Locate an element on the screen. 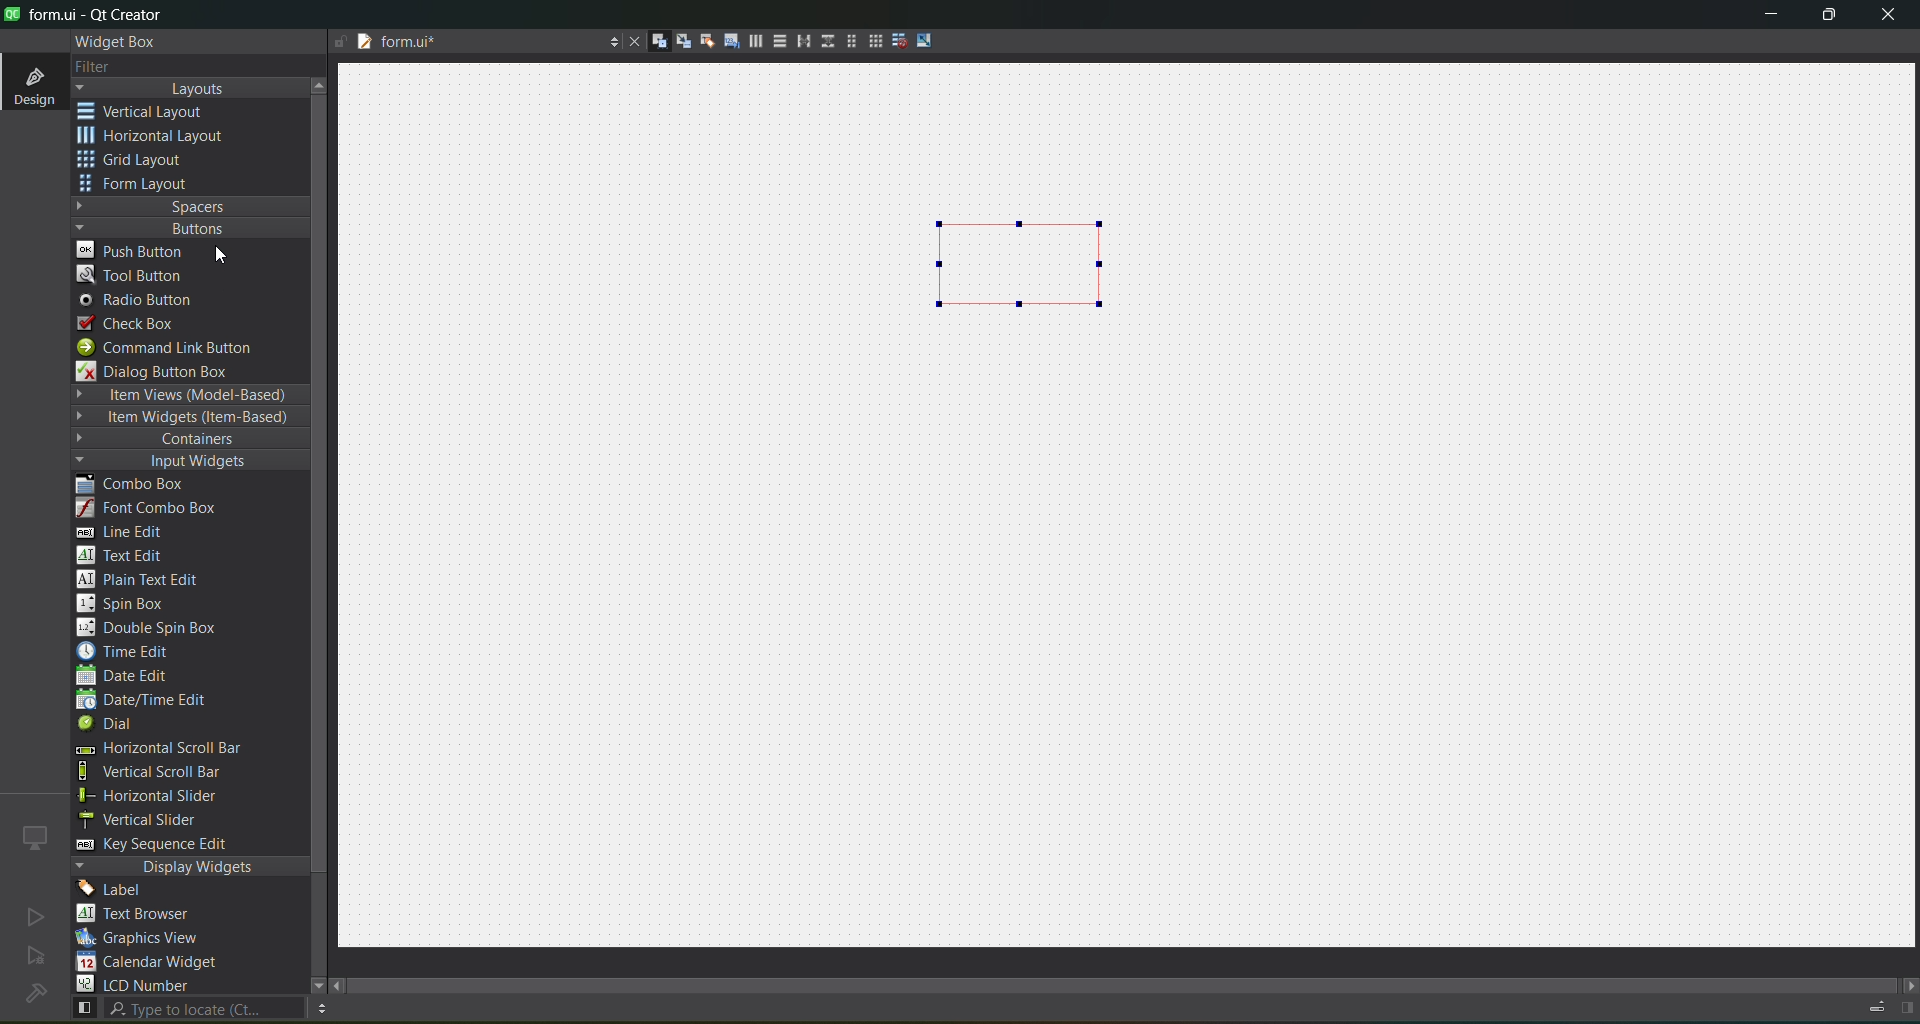 The height and width of the screenshot is (1024, 1920). edit tab is located at coordinates (724, 44).